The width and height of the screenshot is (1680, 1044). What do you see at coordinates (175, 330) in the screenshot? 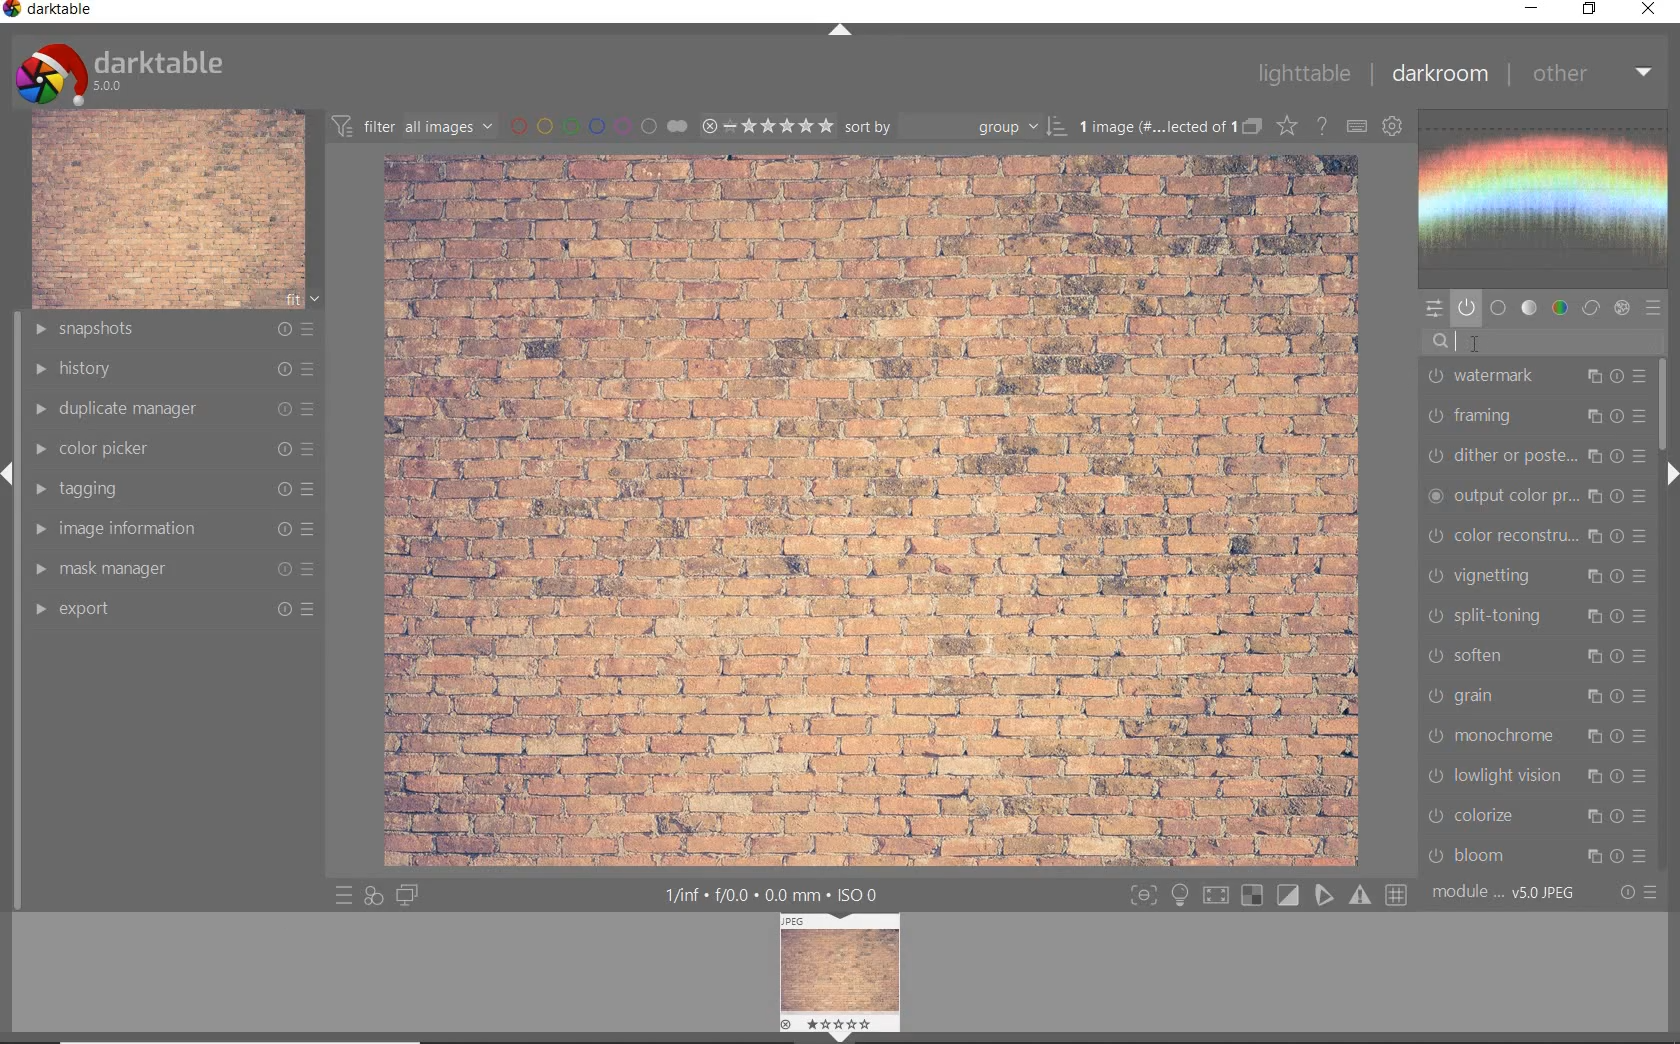
I see `snapshots` at bounding box center [175, 330].